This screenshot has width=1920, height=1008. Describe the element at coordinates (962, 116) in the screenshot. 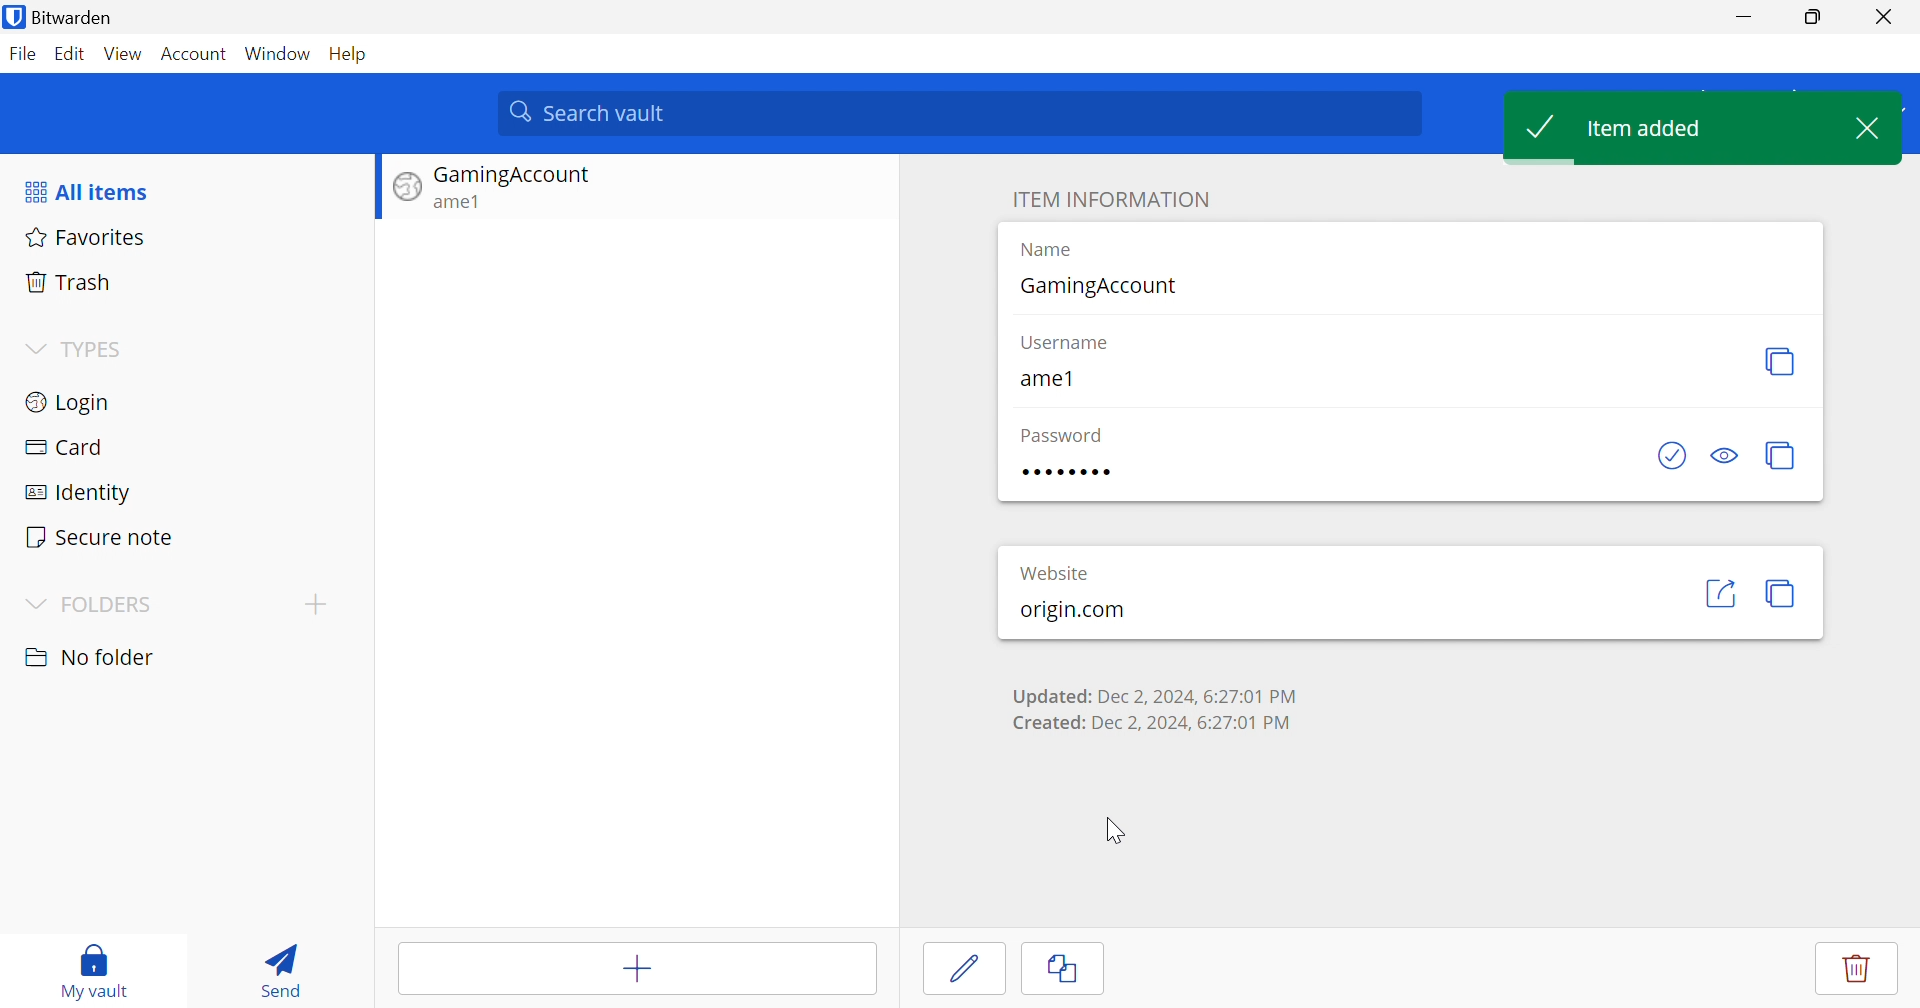

I see `search vault` at that location.